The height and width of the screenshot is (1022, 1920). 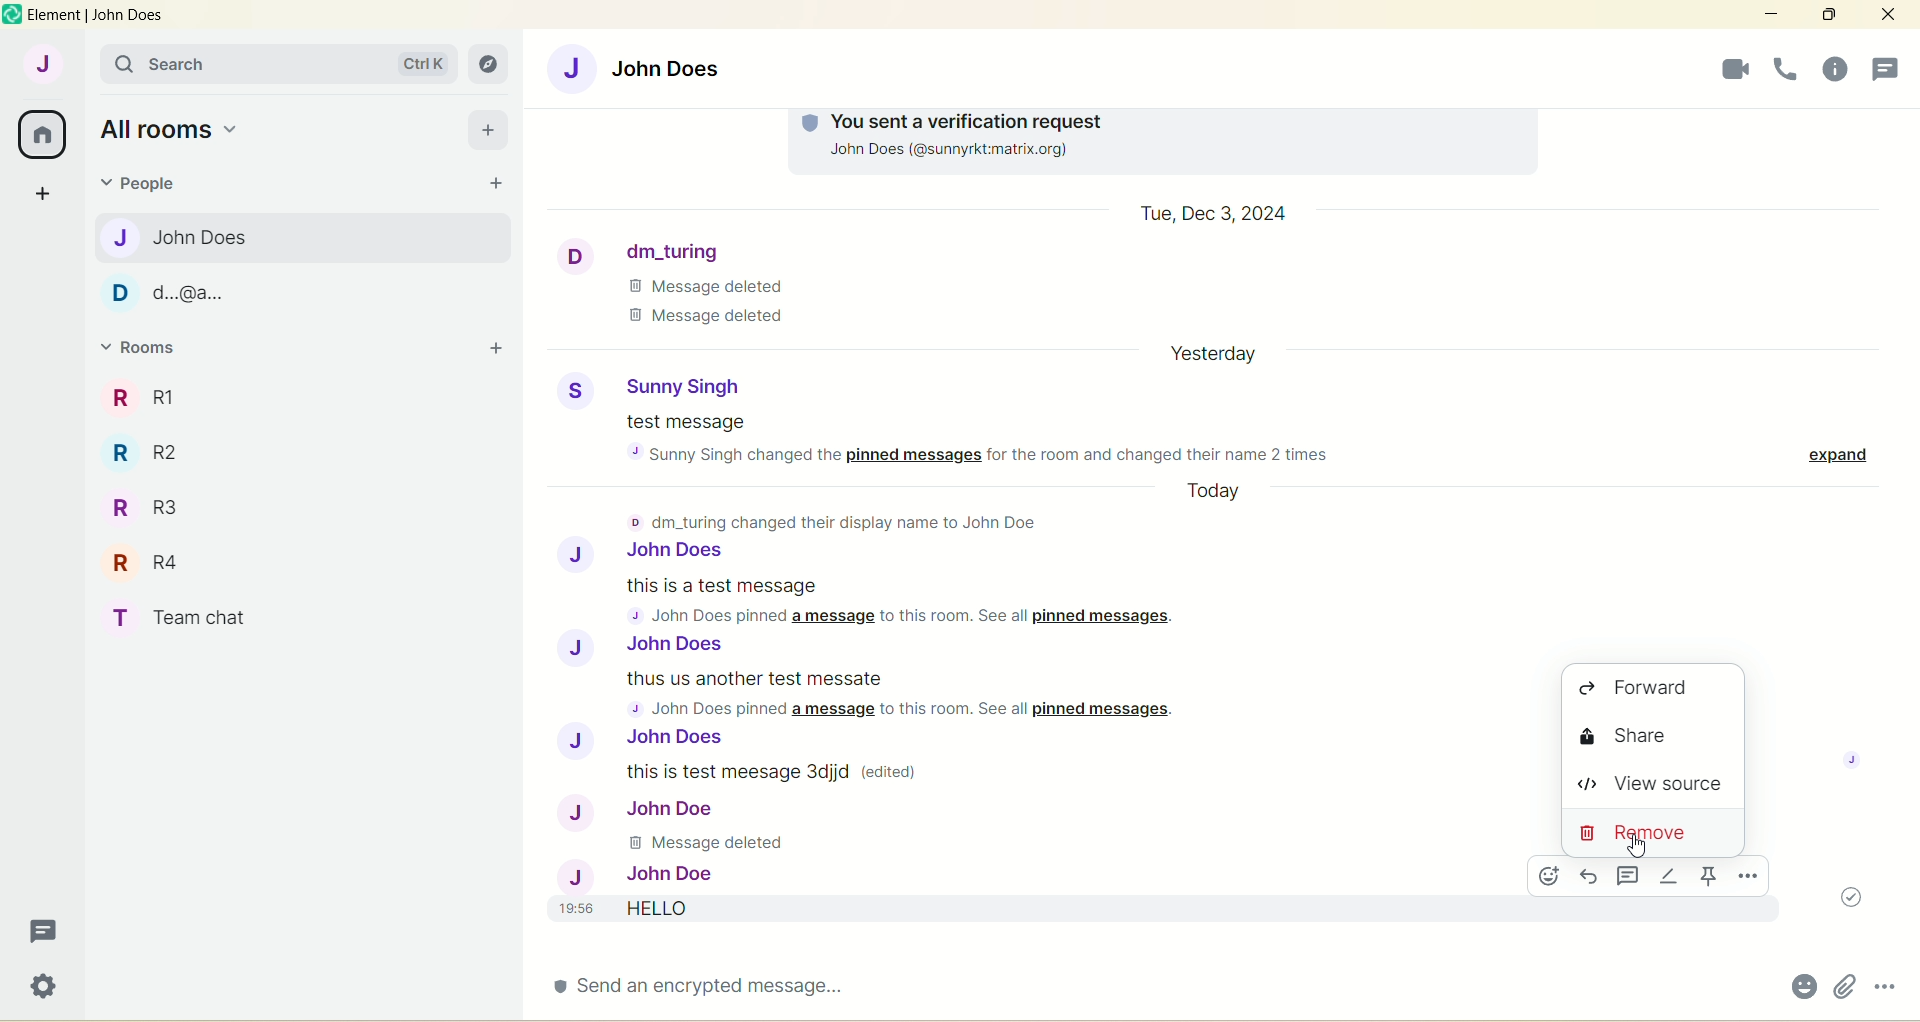 I want to click on Message deleted, so click(x=716, y=844).